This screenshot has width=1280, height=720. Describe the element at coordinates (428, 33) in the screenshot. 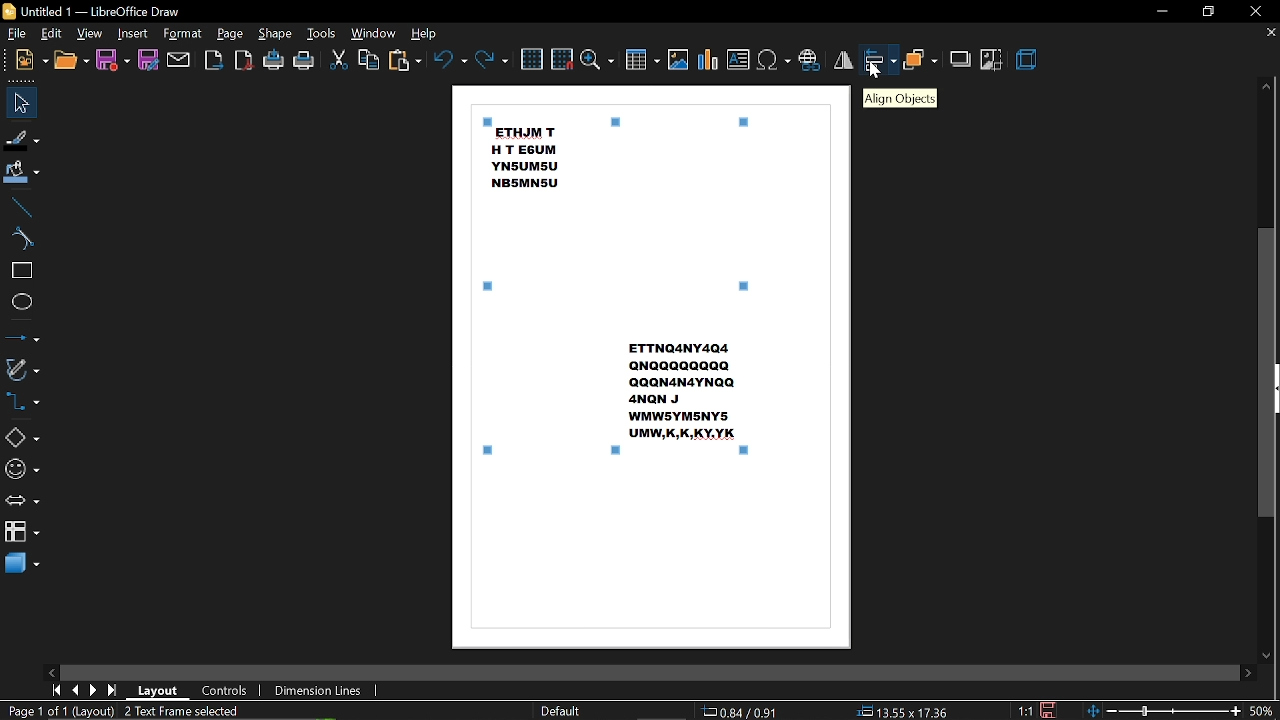

I see `help` at that location.